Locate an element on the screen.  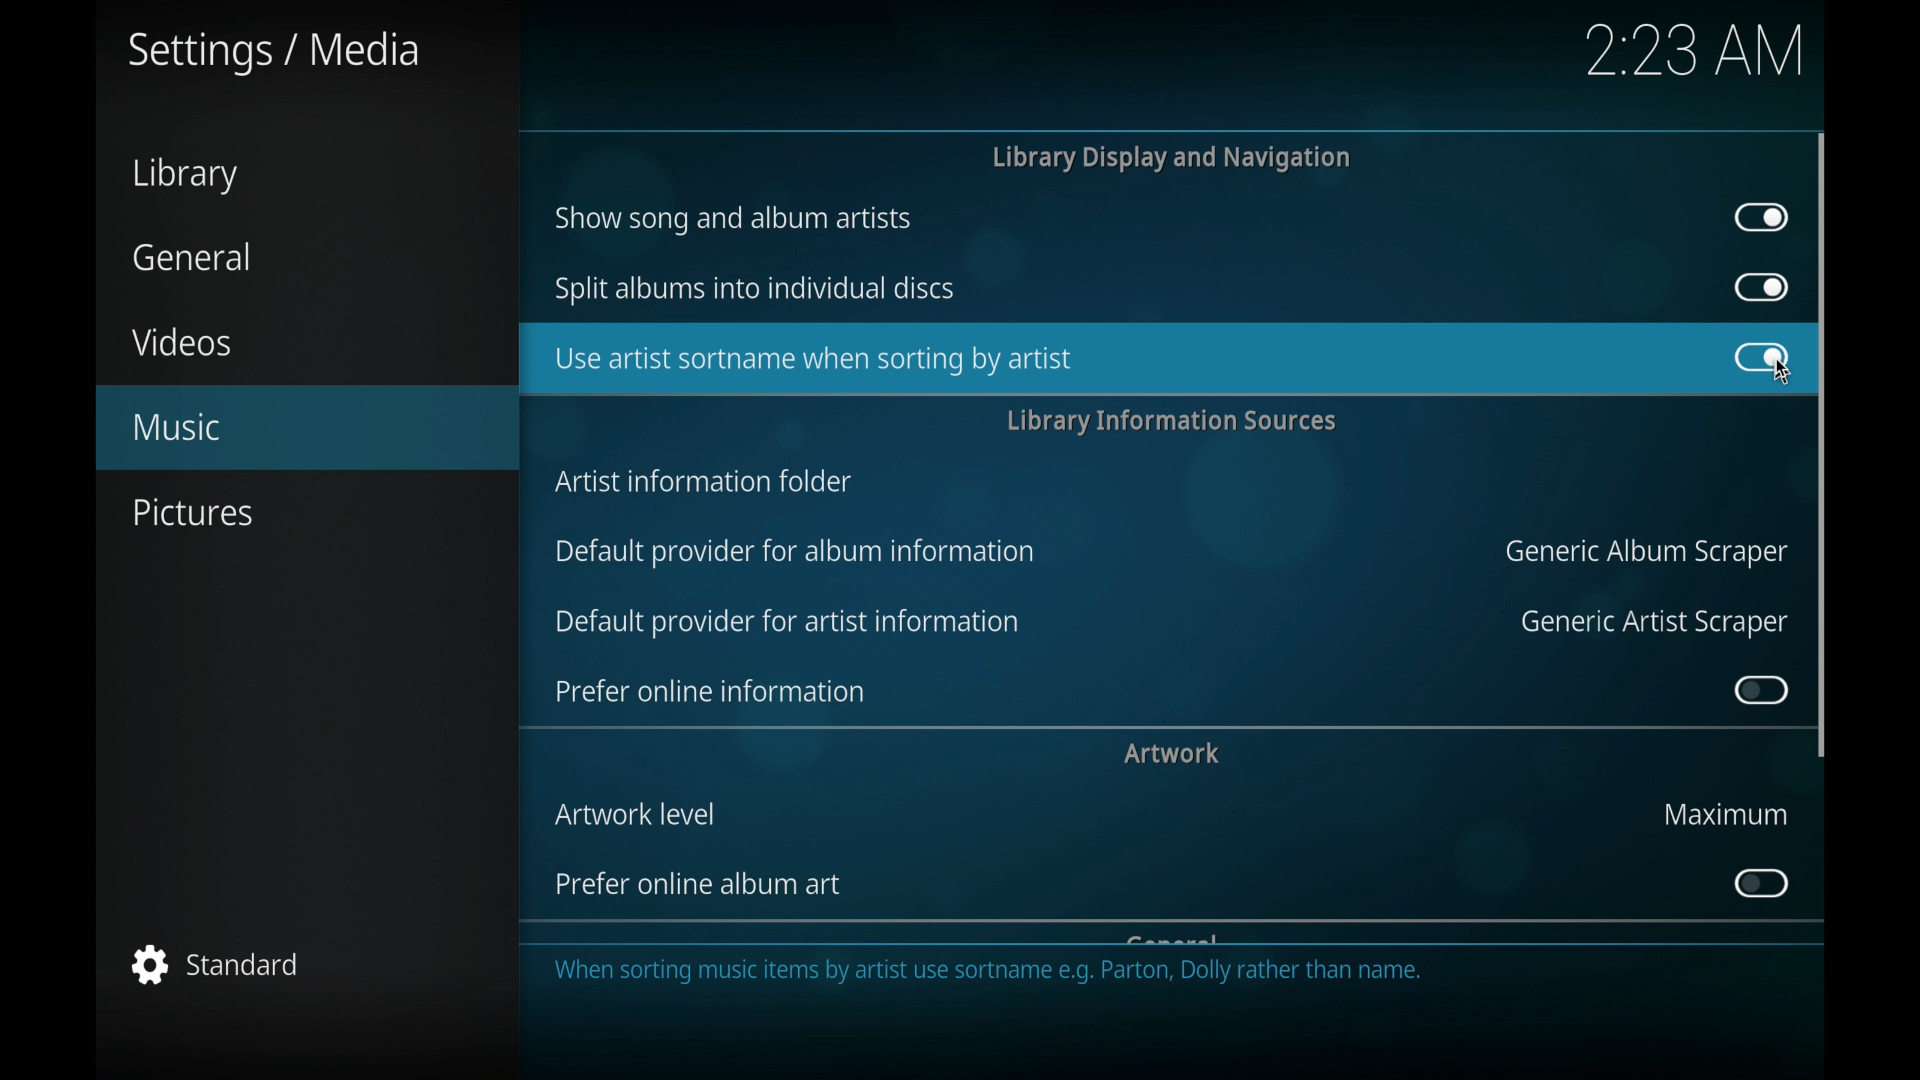
artist information folder is located at coordinates (704, 482).